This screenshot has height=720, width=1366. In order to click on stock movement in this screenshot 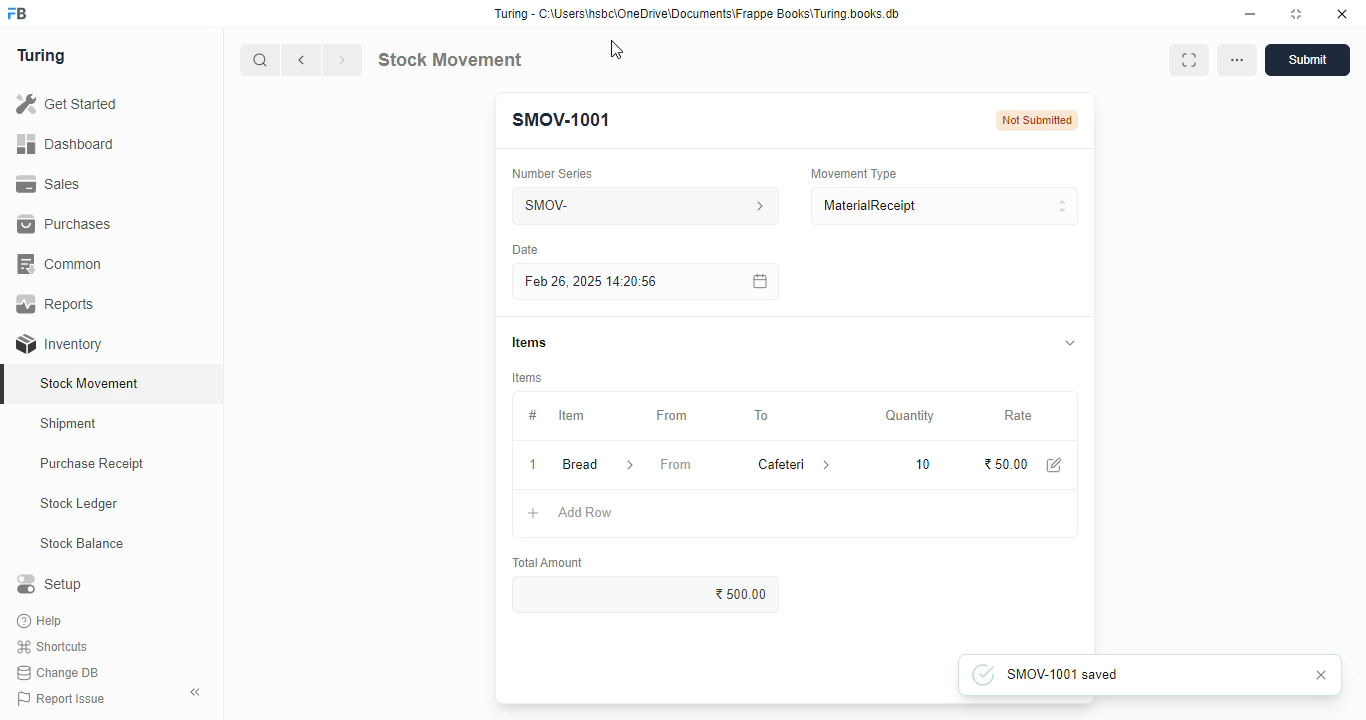, I will do `click(449, 59)`.